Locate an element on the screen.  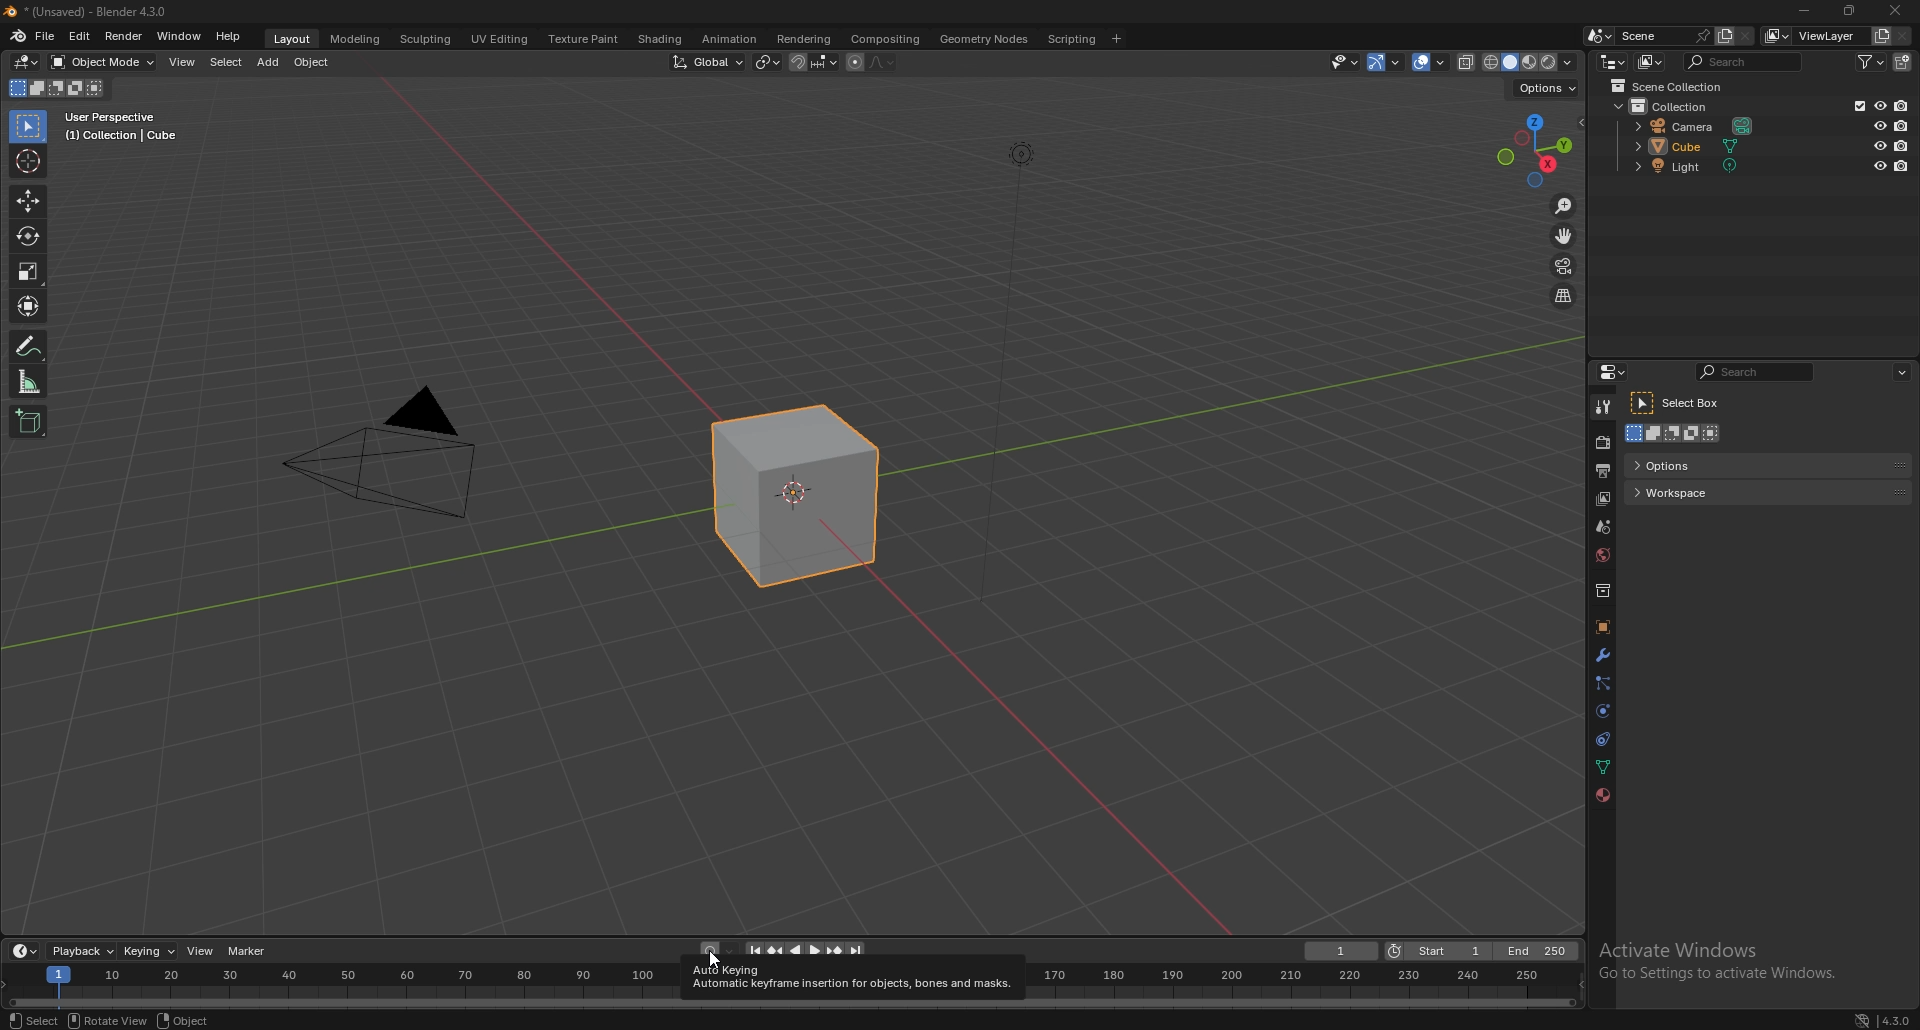
editor type is located at coordinates (1612, 62).